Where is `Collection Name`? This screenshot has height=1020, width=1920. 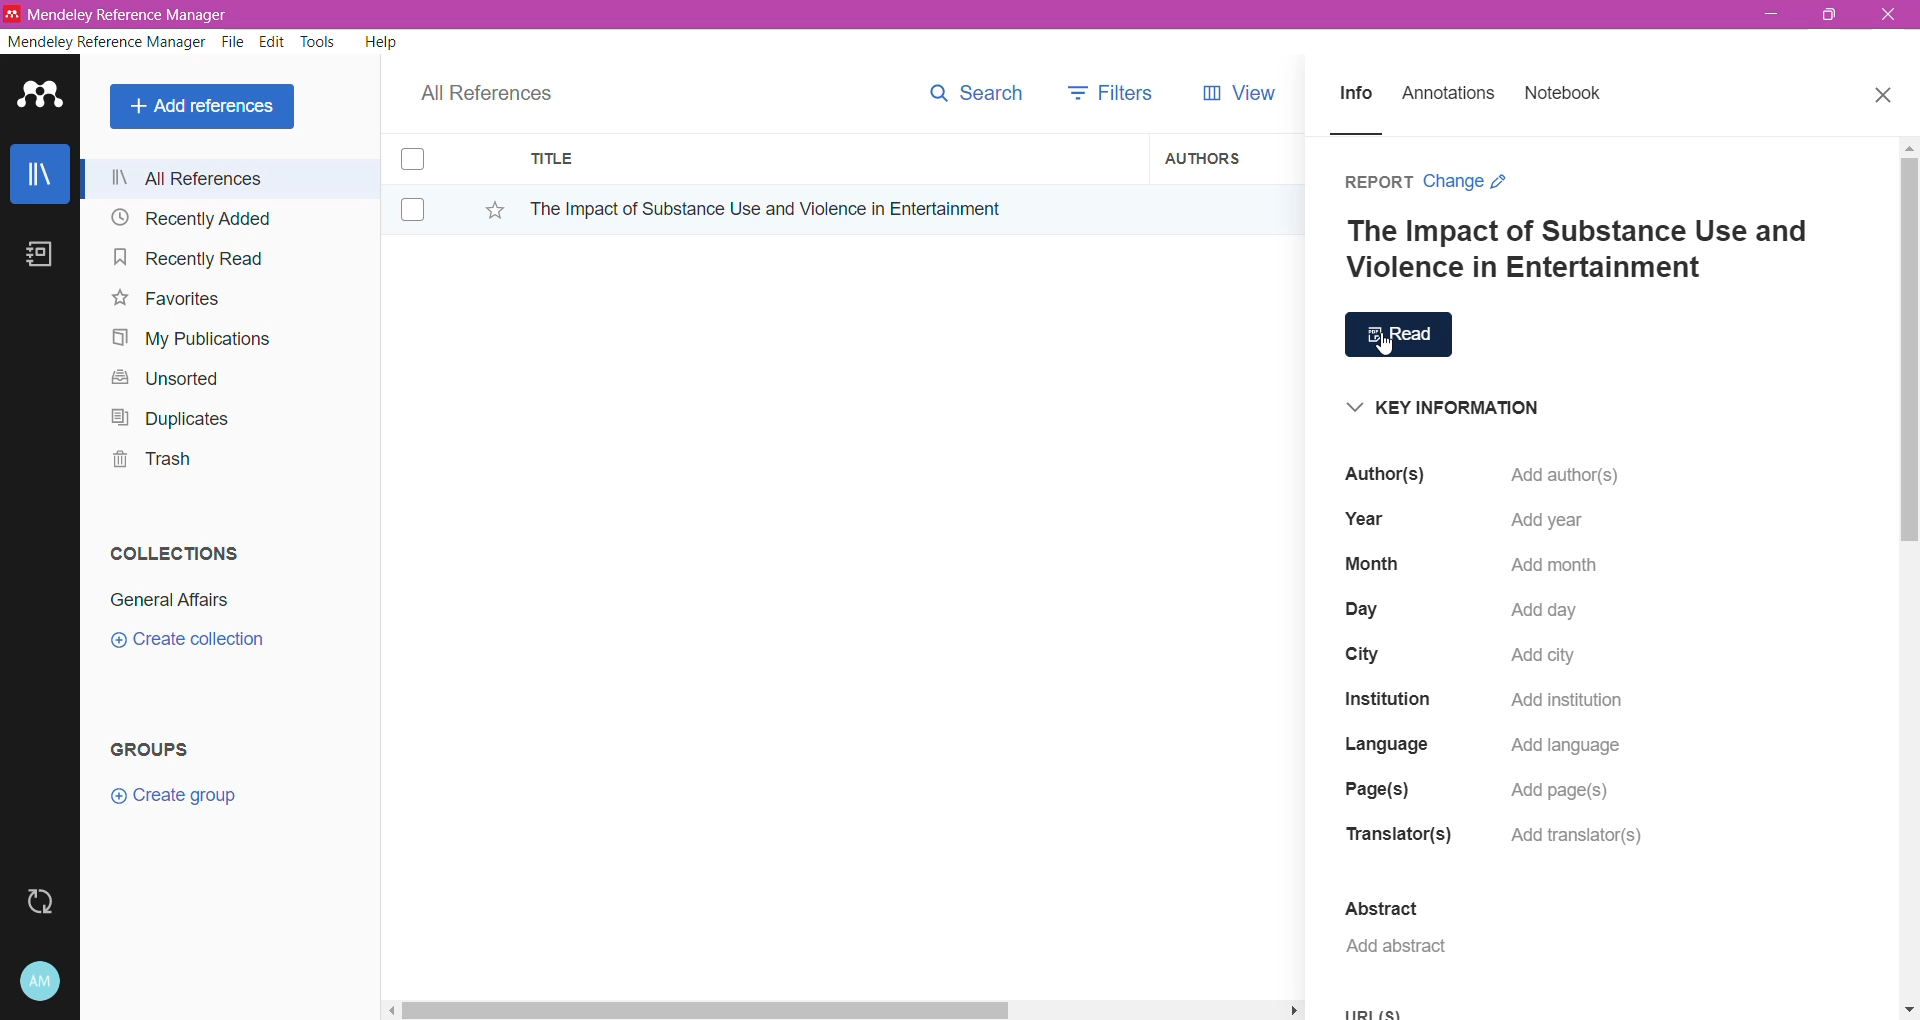 Collection Name is located at coordinates (168, 600).